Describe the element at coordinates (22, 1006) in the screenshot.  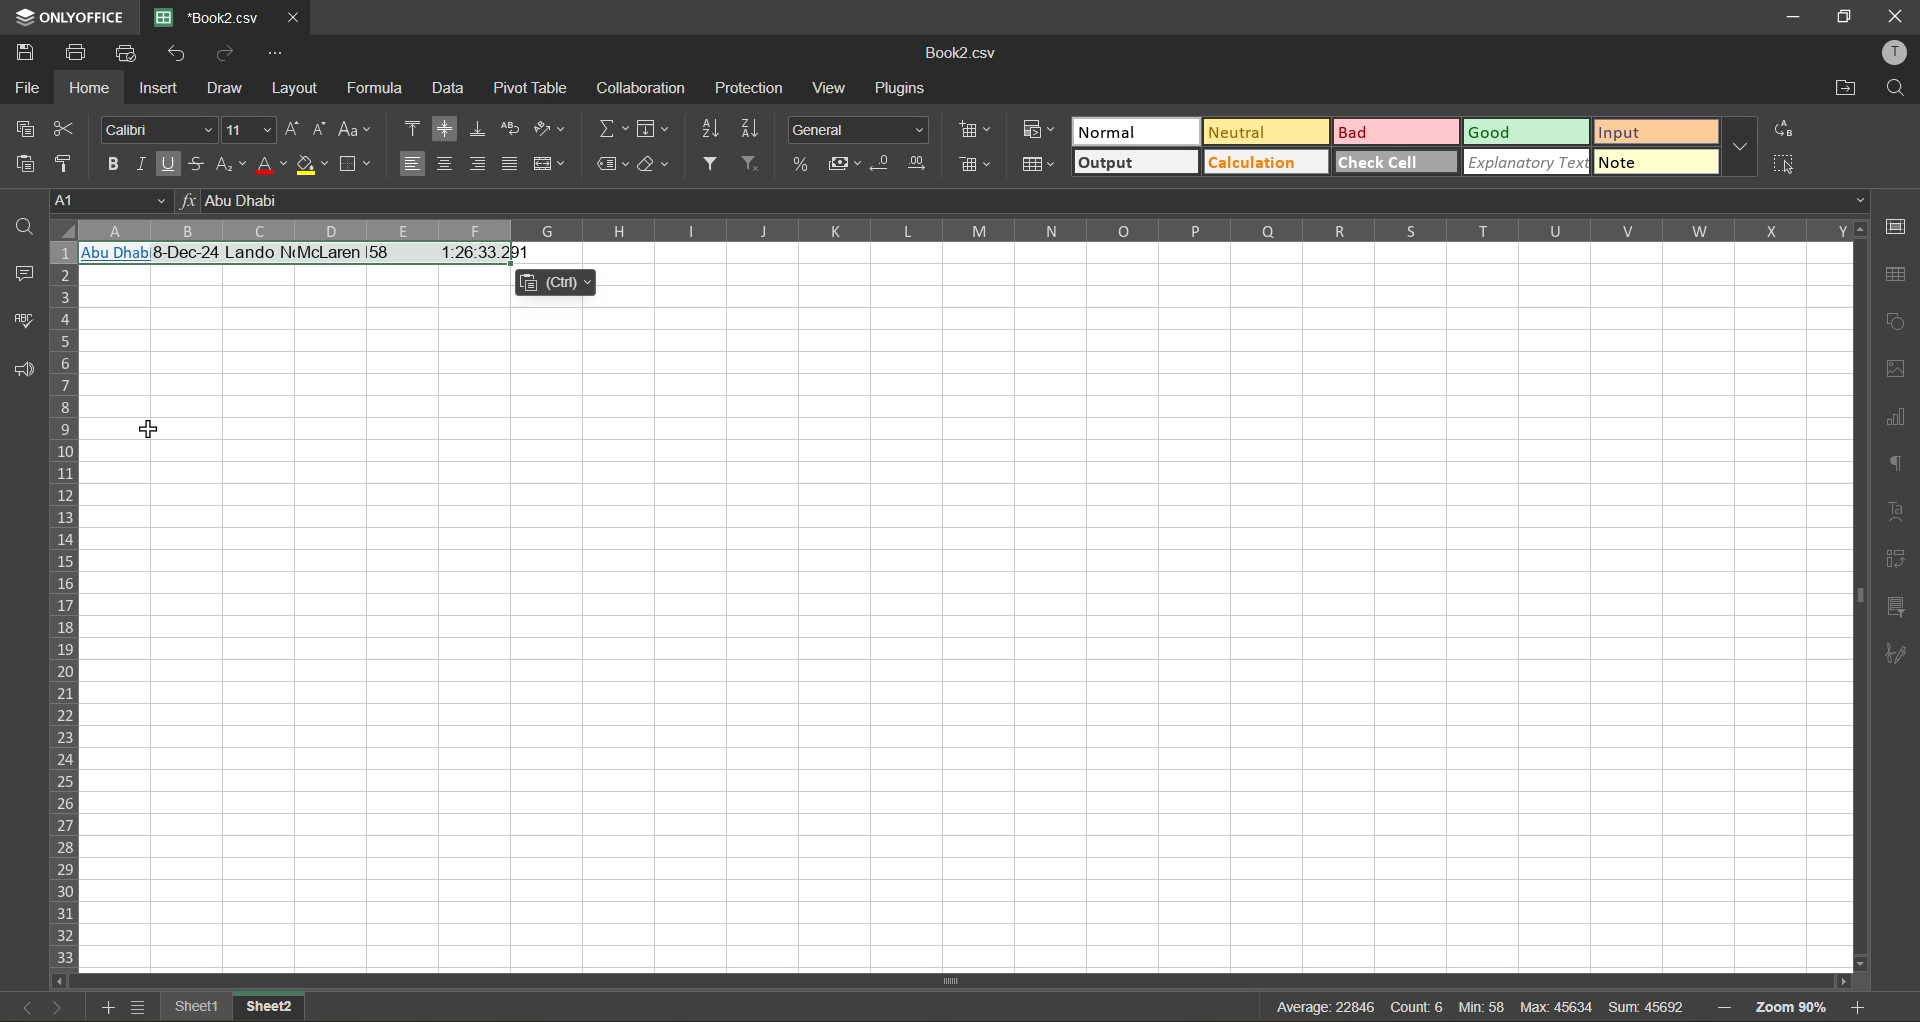
I see `previous` at that location.